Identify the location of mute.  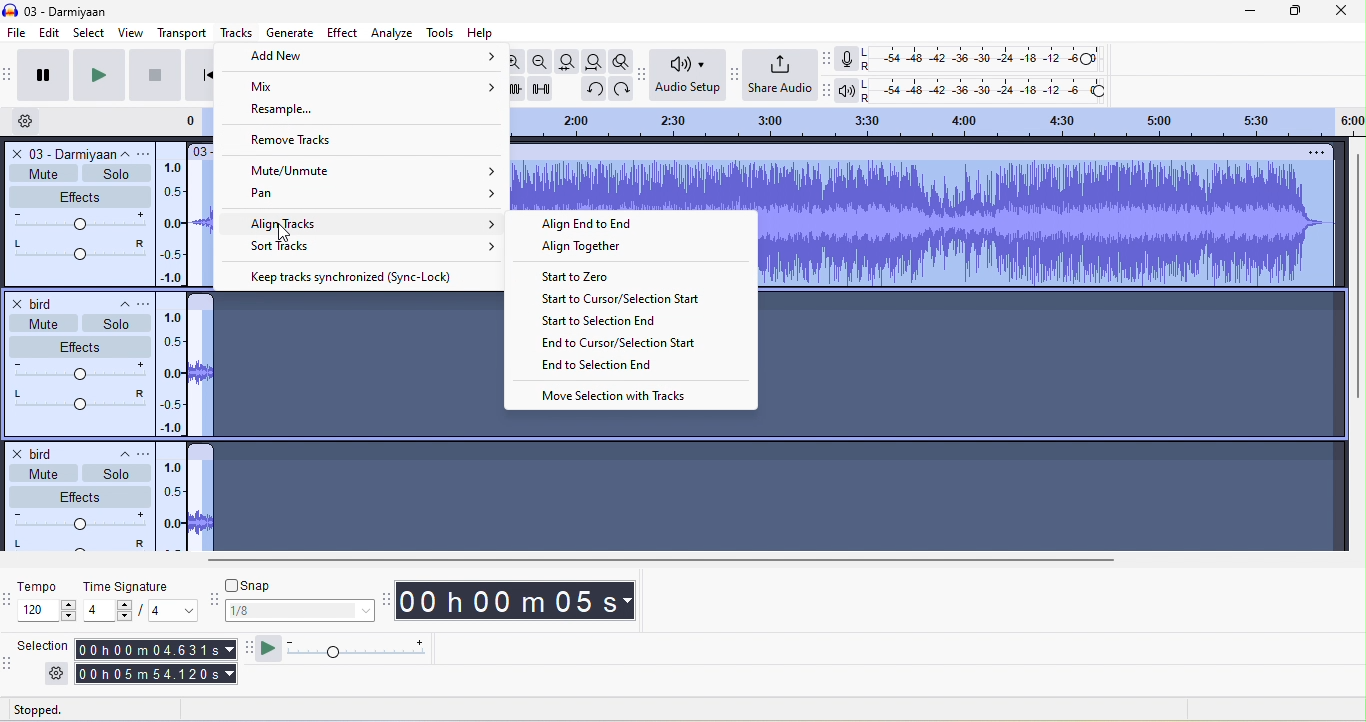
(39, 323).